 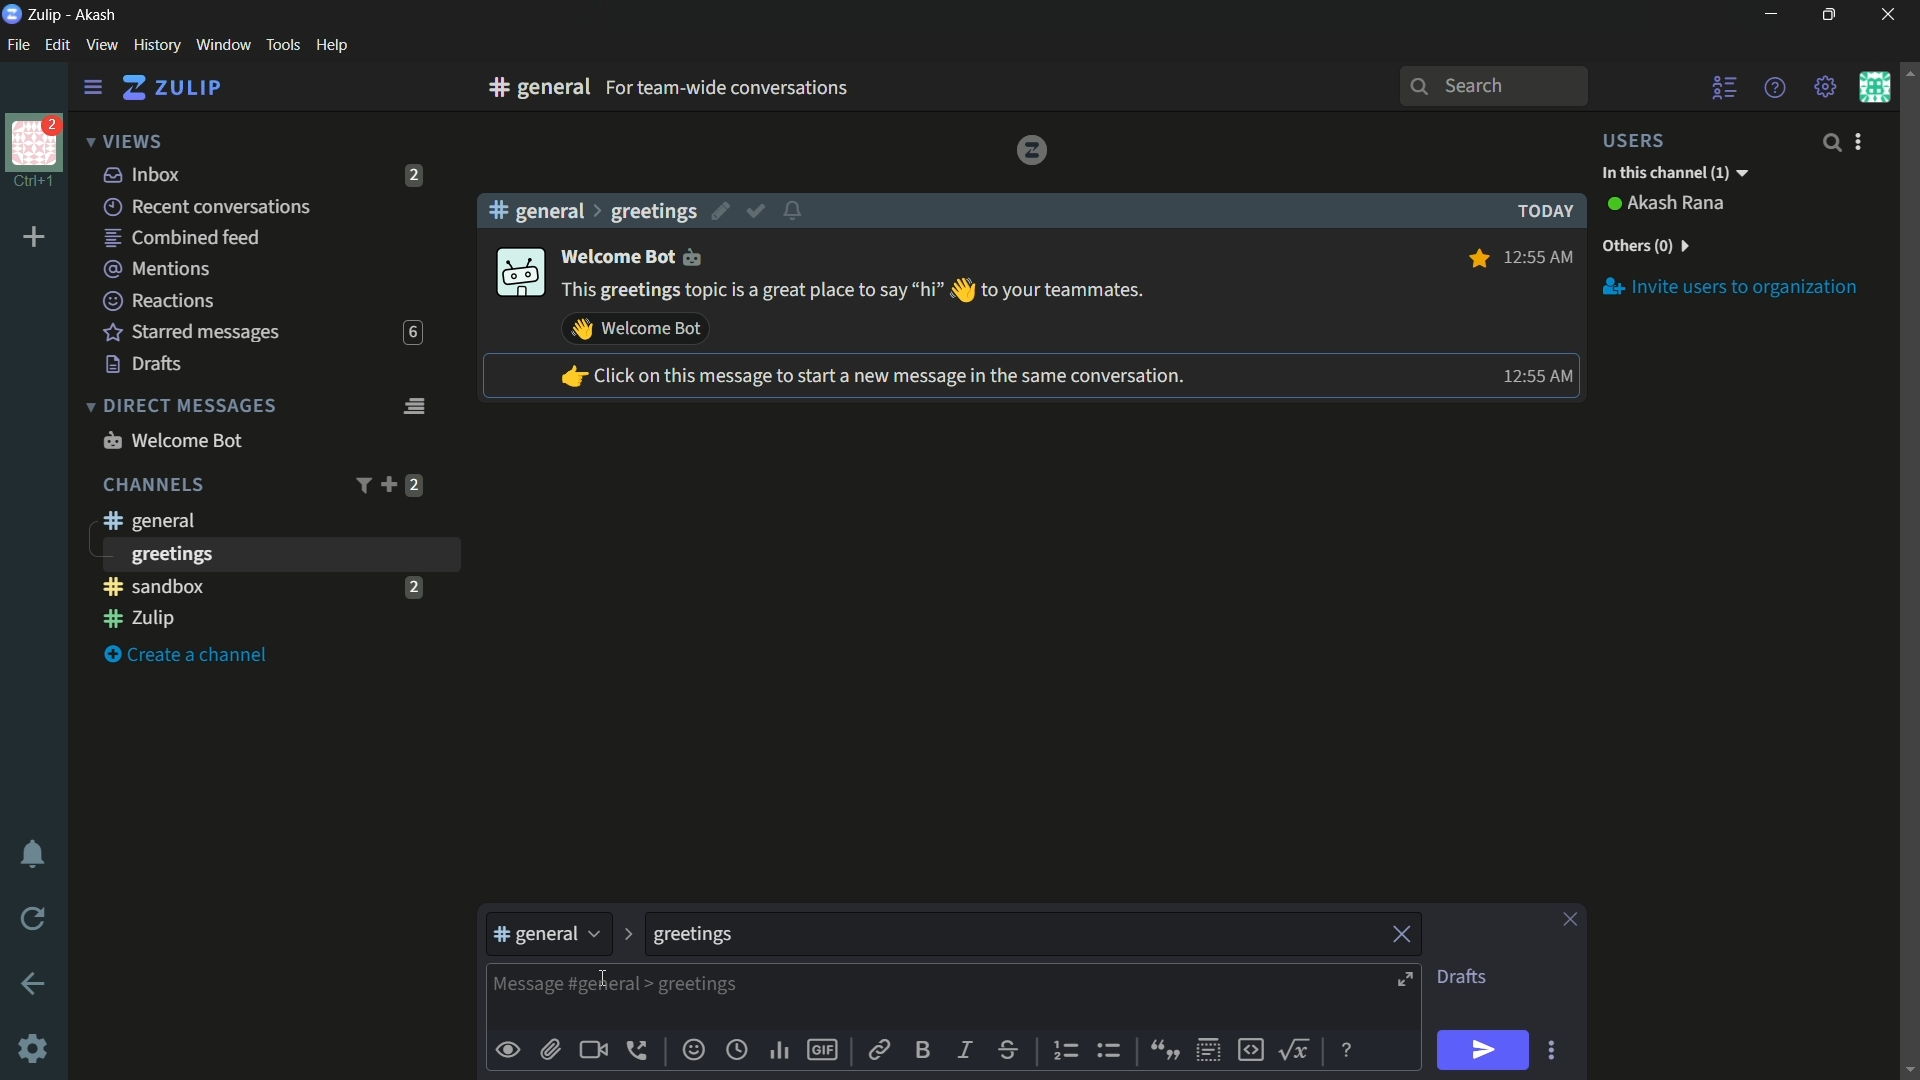 What do you see at coordinates (171, 88) in the screenshot?
I see `zulip` at bounding box center [171, 88].